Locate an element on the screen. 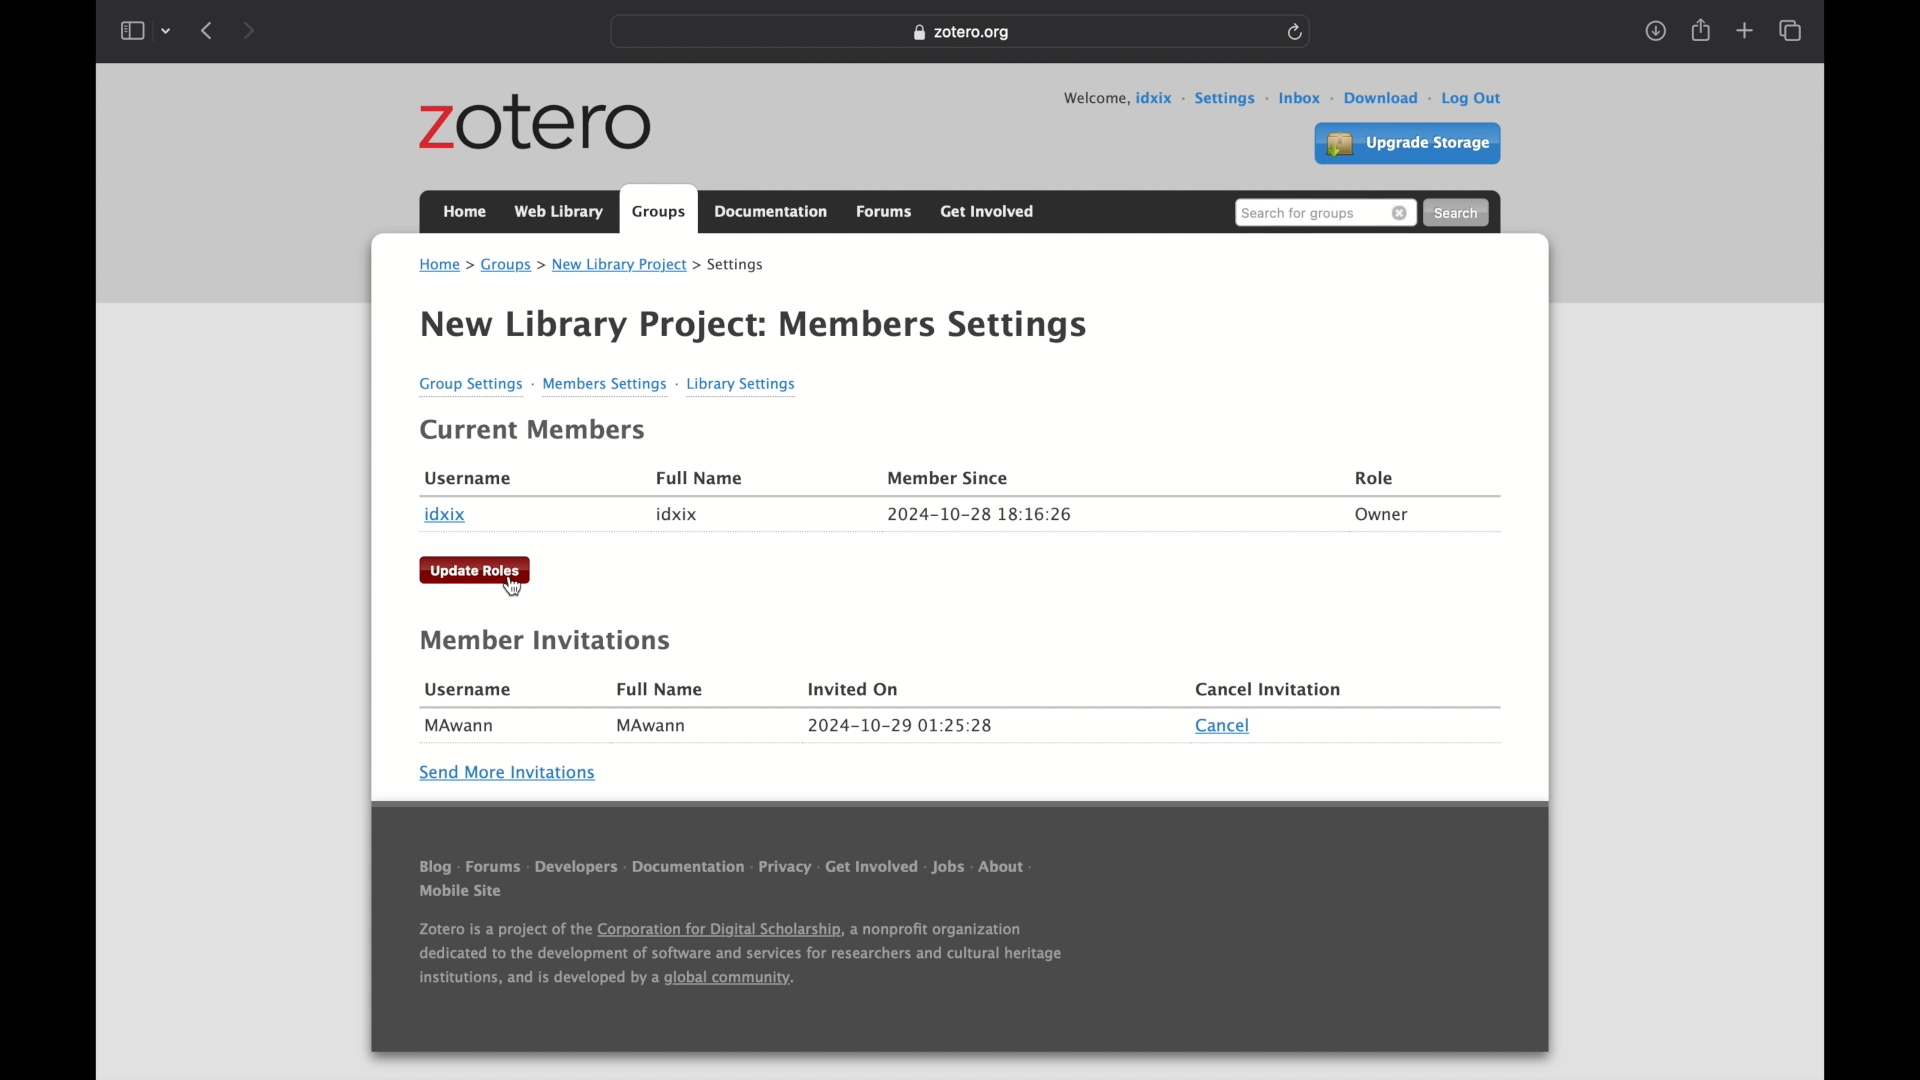 The height and width of the screenshot is (1080, 1920). show downloads is located at coordinates (1654, 31).